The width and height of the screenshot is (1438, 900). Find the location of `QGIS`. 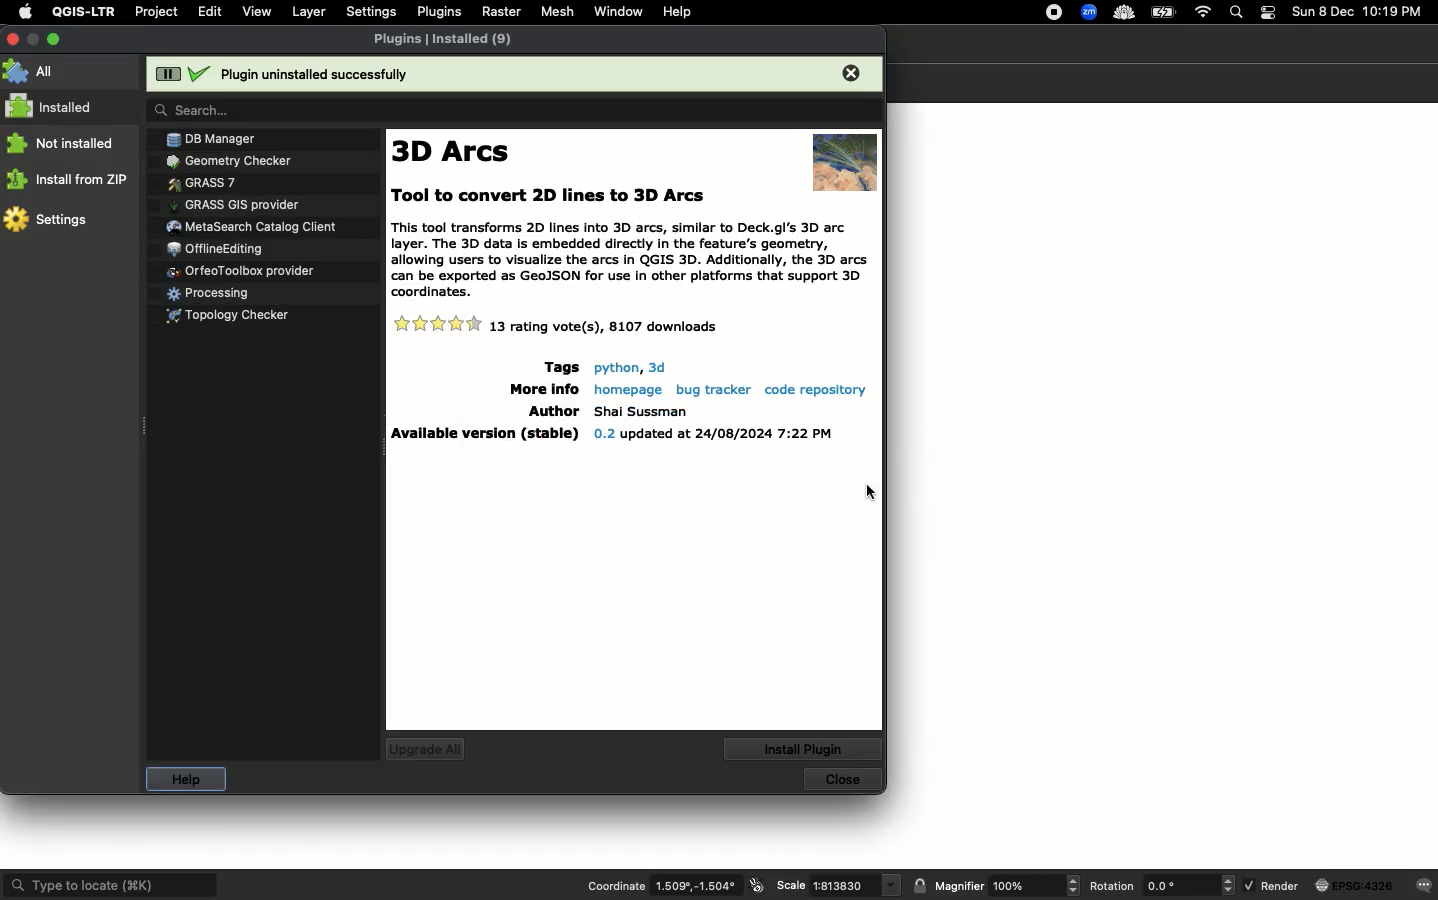

QGIS is located at coordinates (84, 13).